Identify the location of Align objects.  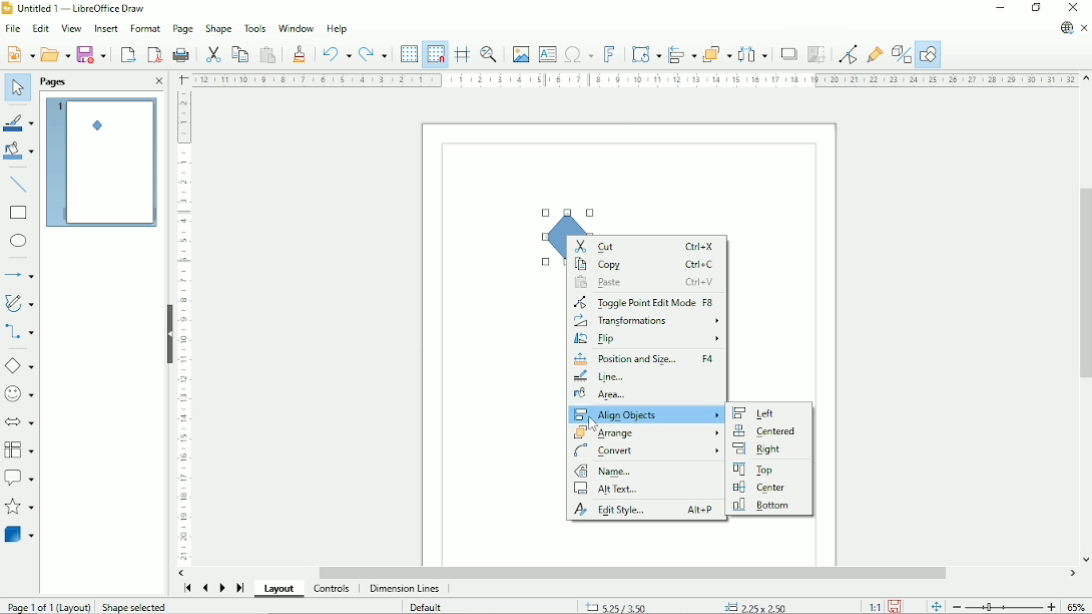
(646, 415).